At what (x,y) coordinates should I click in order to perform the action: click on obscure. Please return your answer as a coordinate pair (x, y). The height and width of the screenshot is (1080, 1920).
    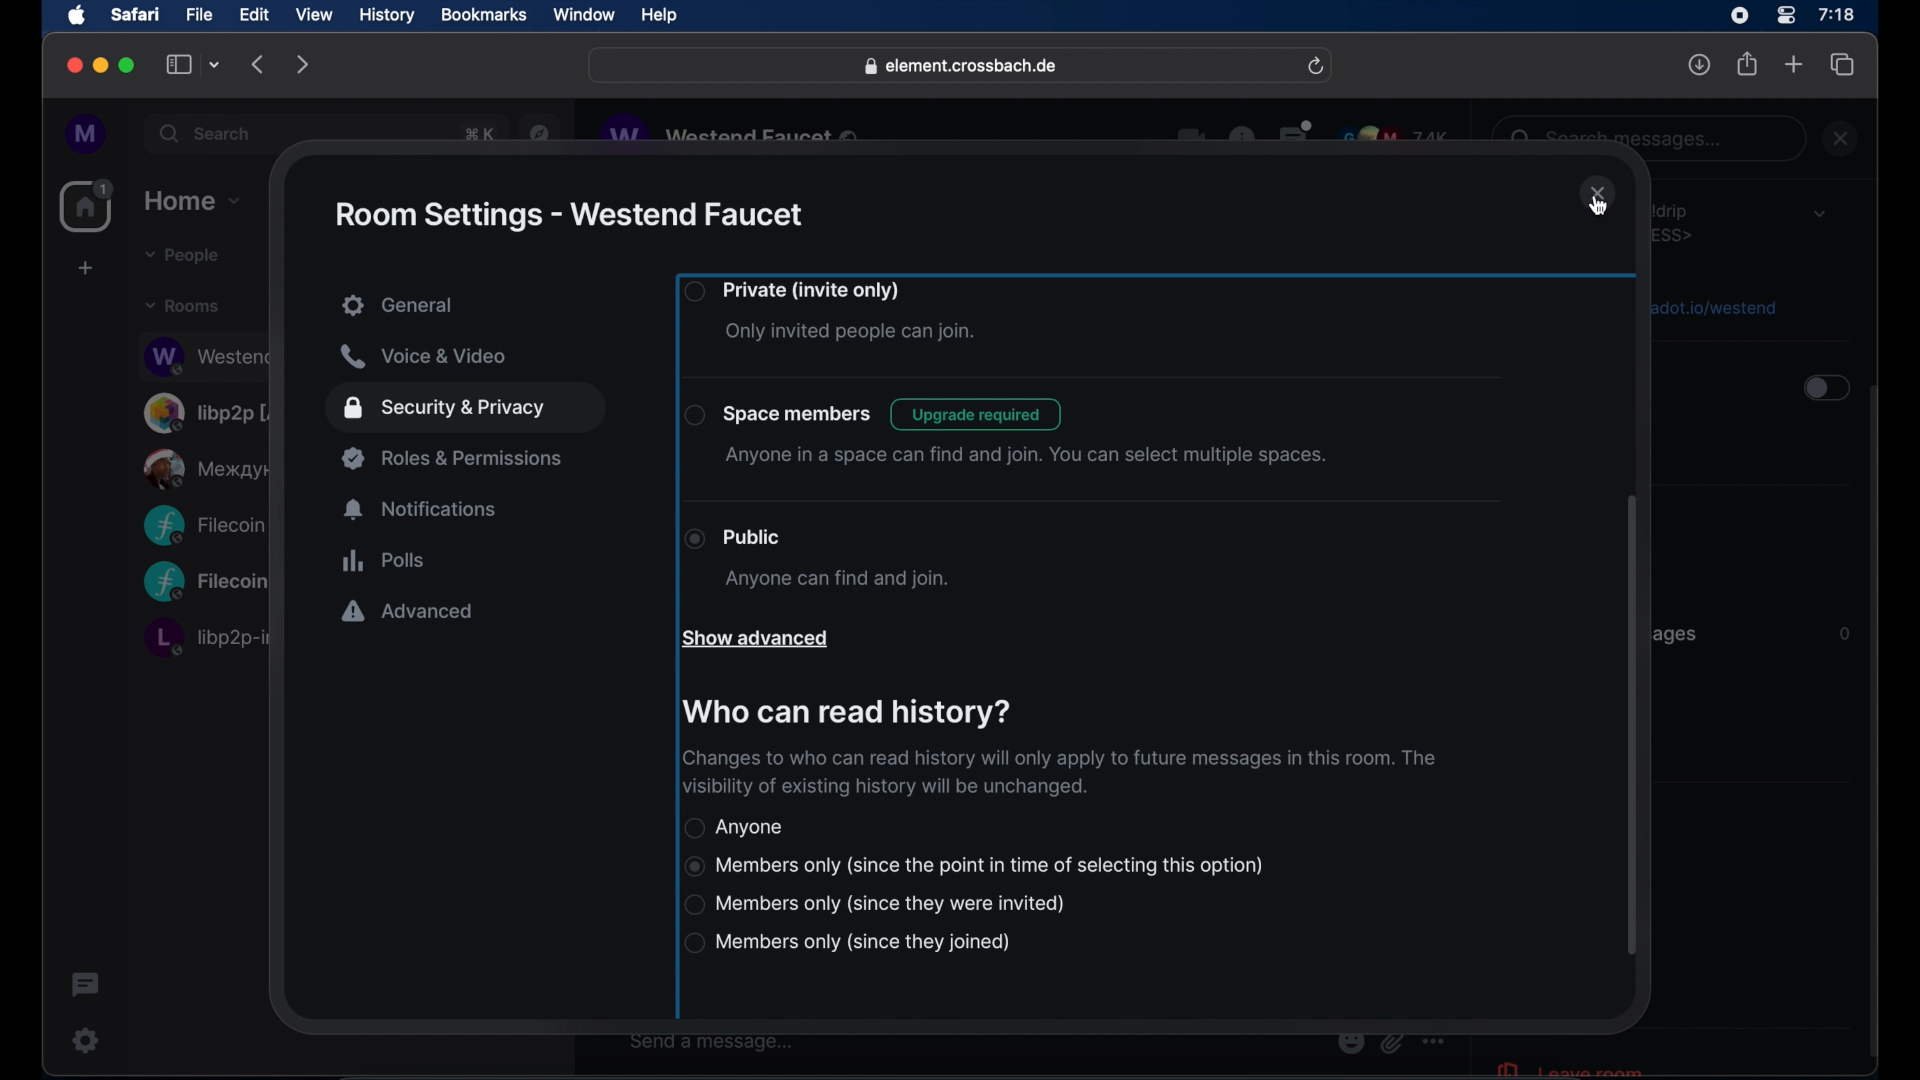
    Looking at the image, I should click on (1711, 306).